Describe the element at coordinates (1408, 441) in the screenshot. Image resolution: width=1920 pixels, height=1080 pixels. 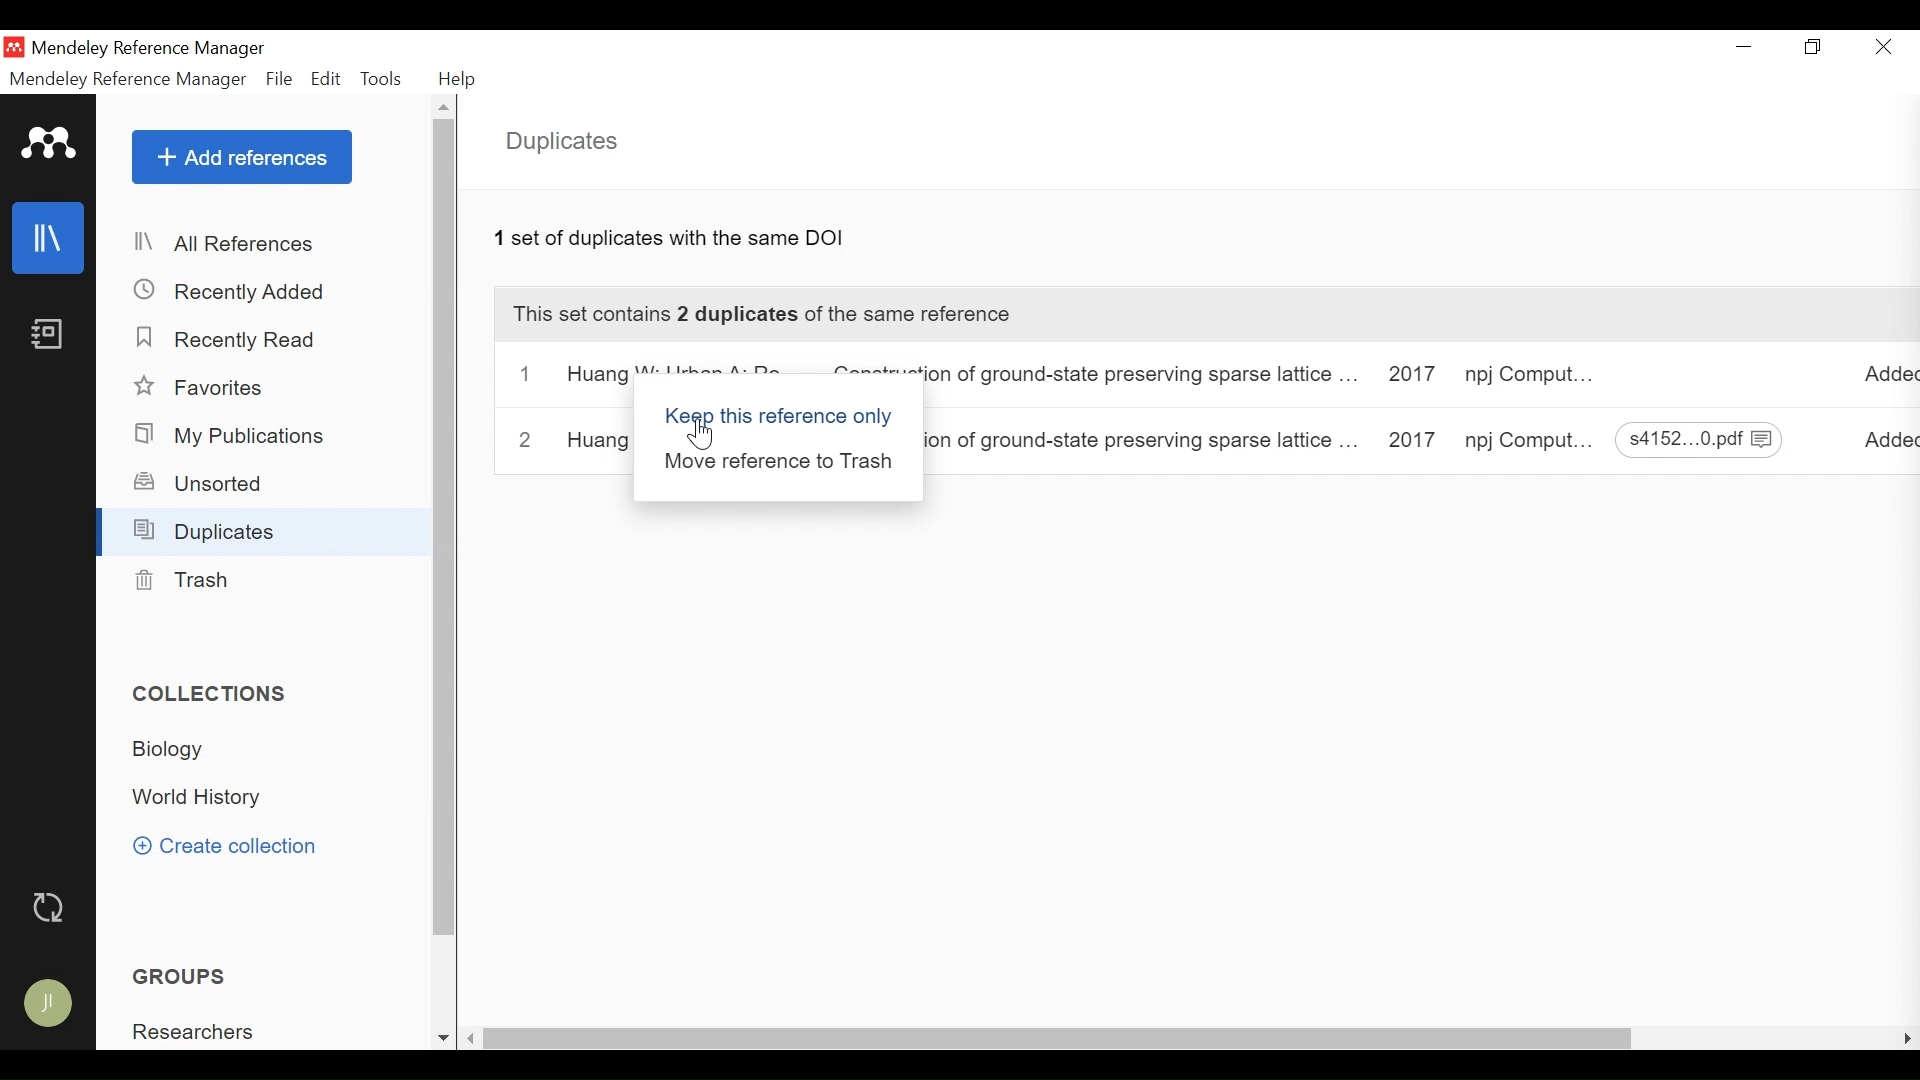
I see `Year` at that location.